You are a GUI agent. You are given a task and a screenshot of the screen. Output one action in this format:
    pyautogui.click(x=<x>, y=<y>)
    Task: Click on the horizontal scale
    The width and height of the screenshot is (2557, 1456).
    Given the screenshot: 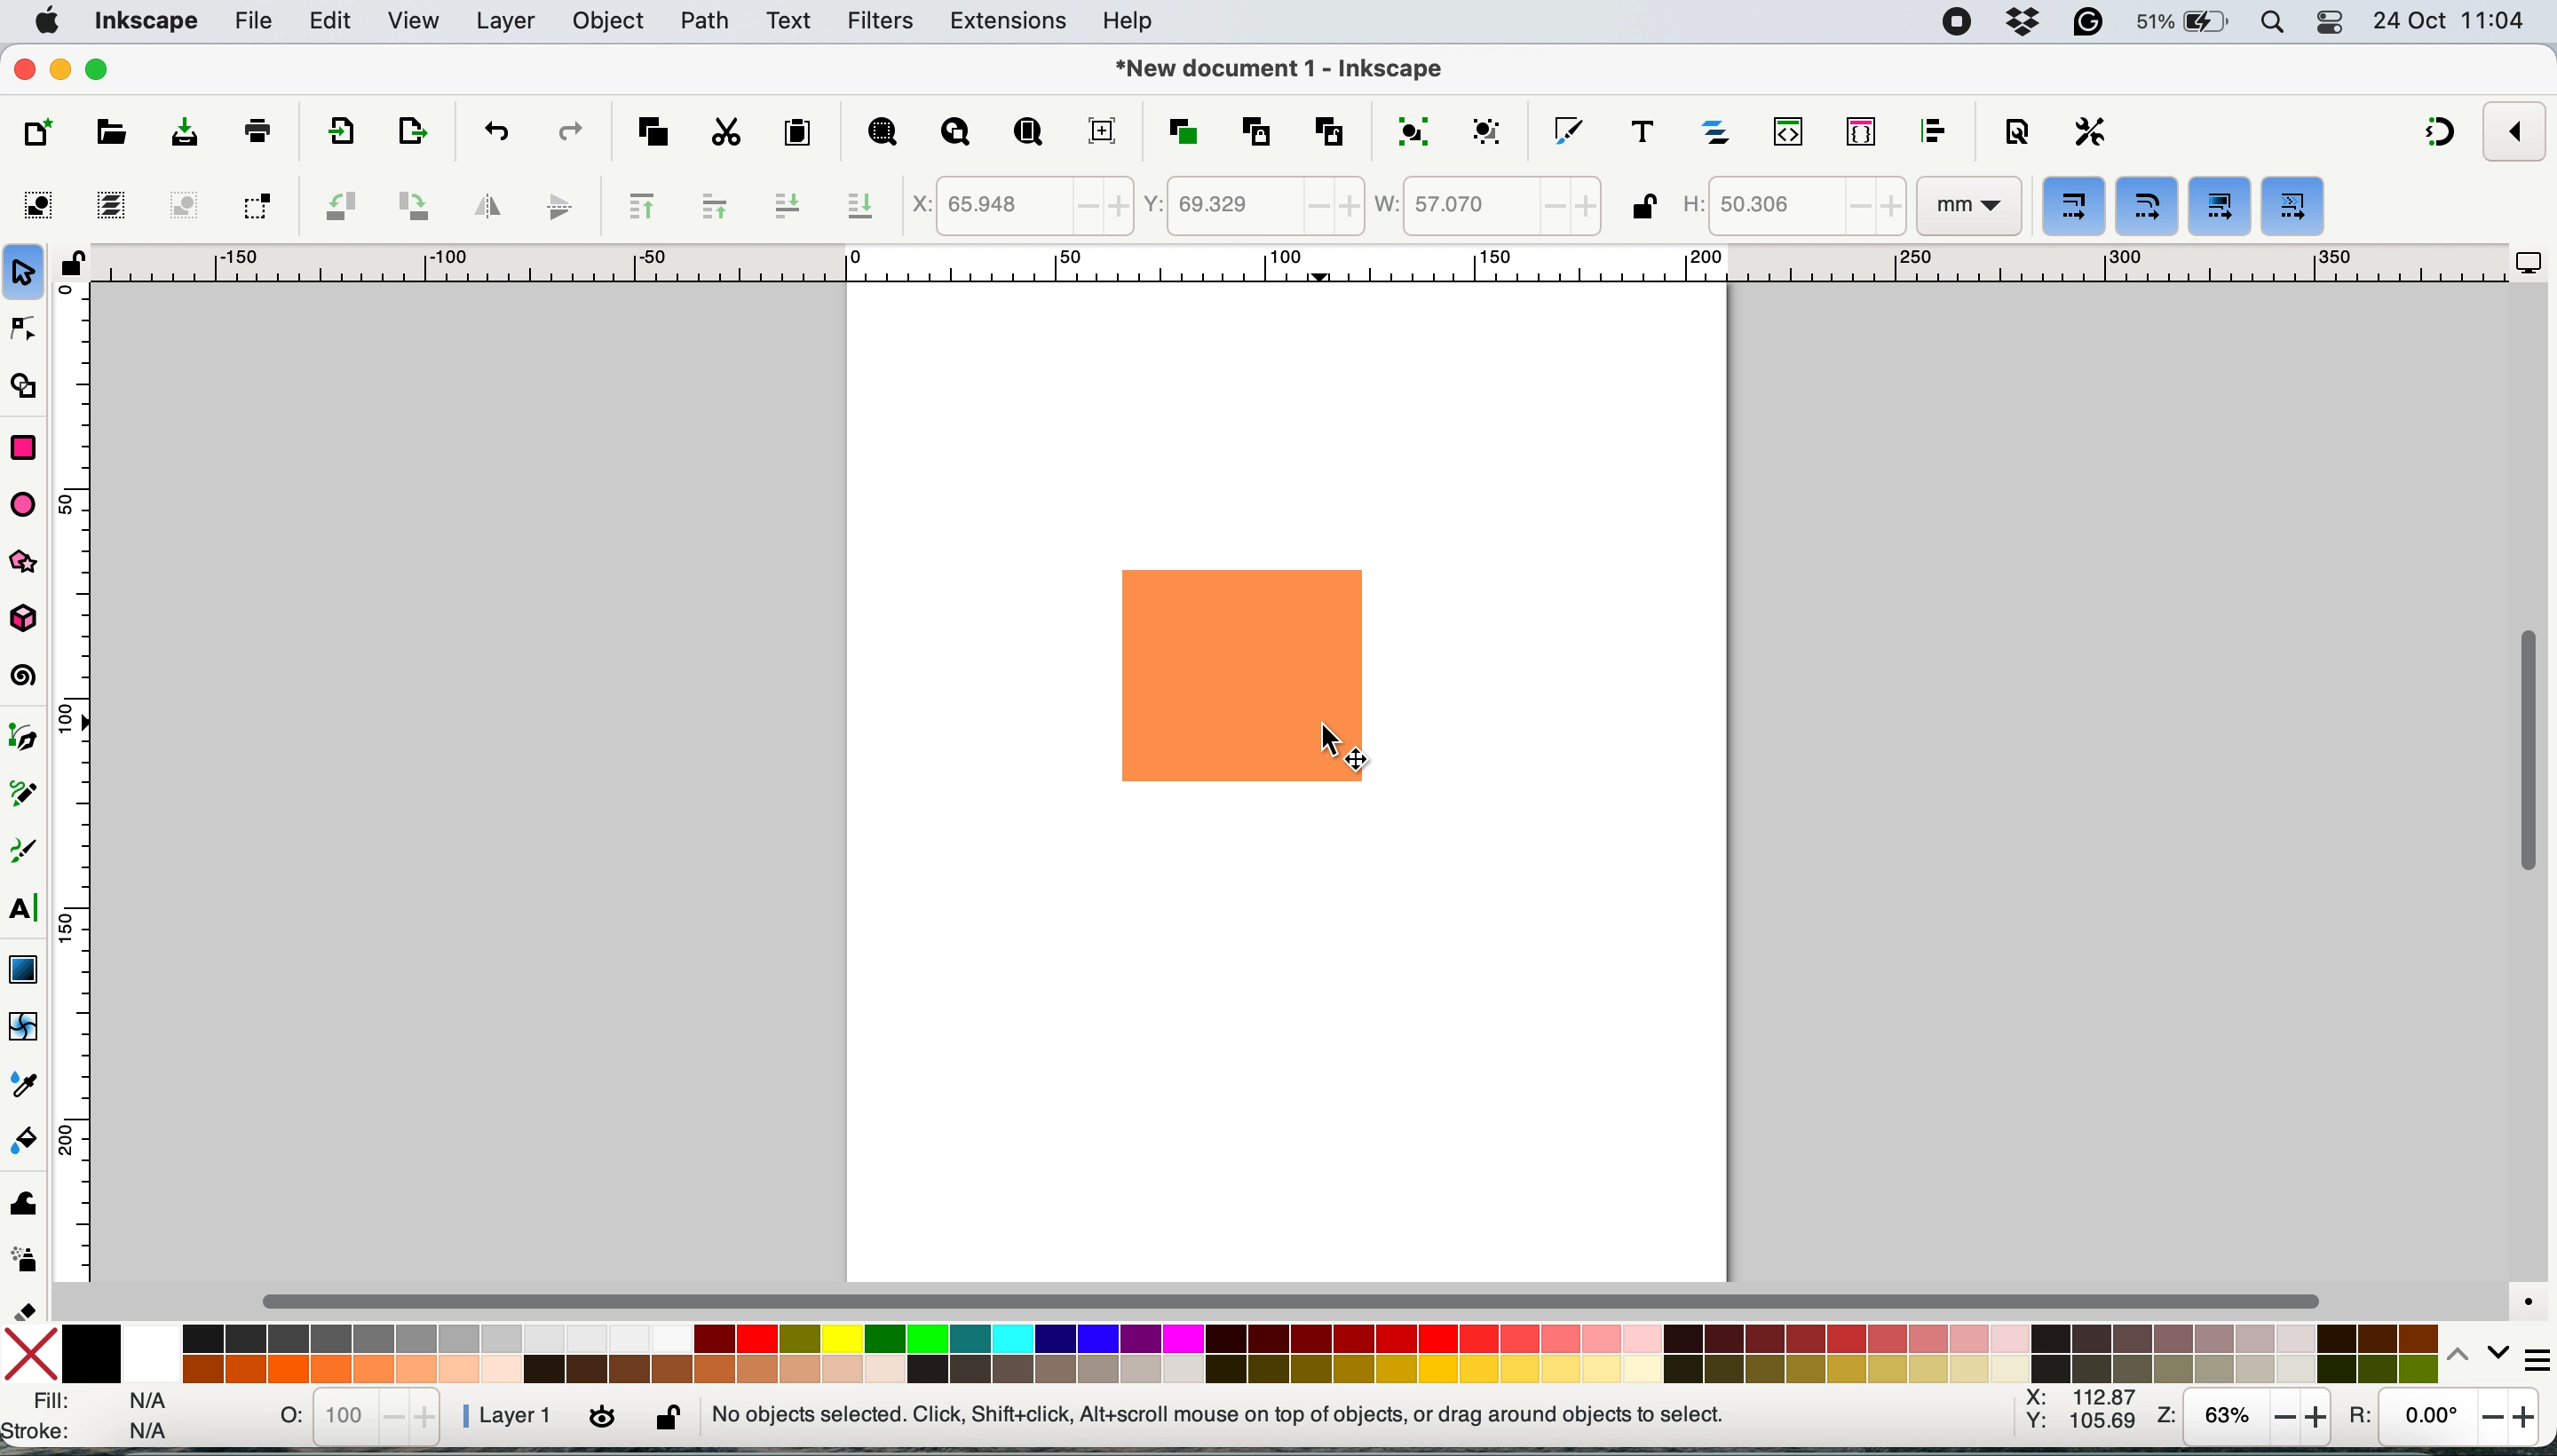 What is the action you would take?
    pyautogui.click(x=1297, y=269)
    